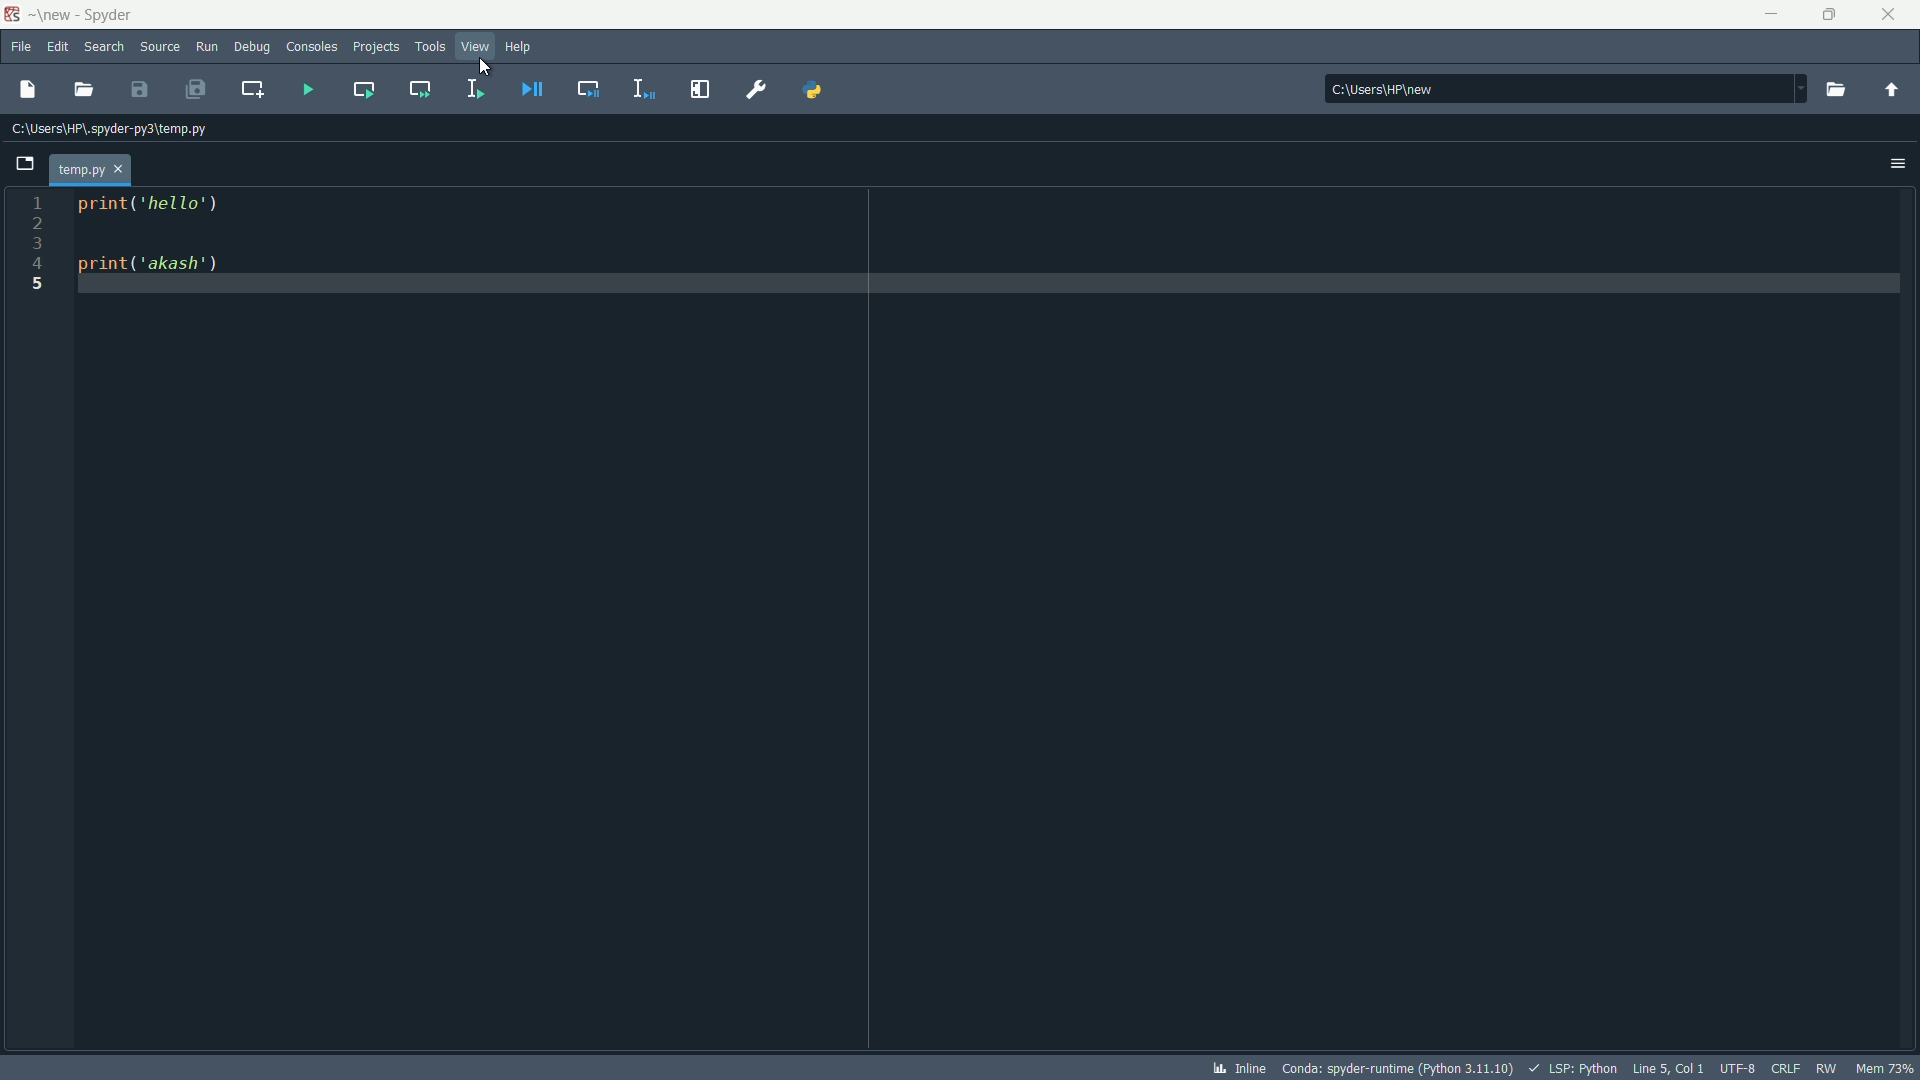 Image resolution: width=1920 pixels, height=1080 pixels. I want to click on Spyder, so click(119, 17).